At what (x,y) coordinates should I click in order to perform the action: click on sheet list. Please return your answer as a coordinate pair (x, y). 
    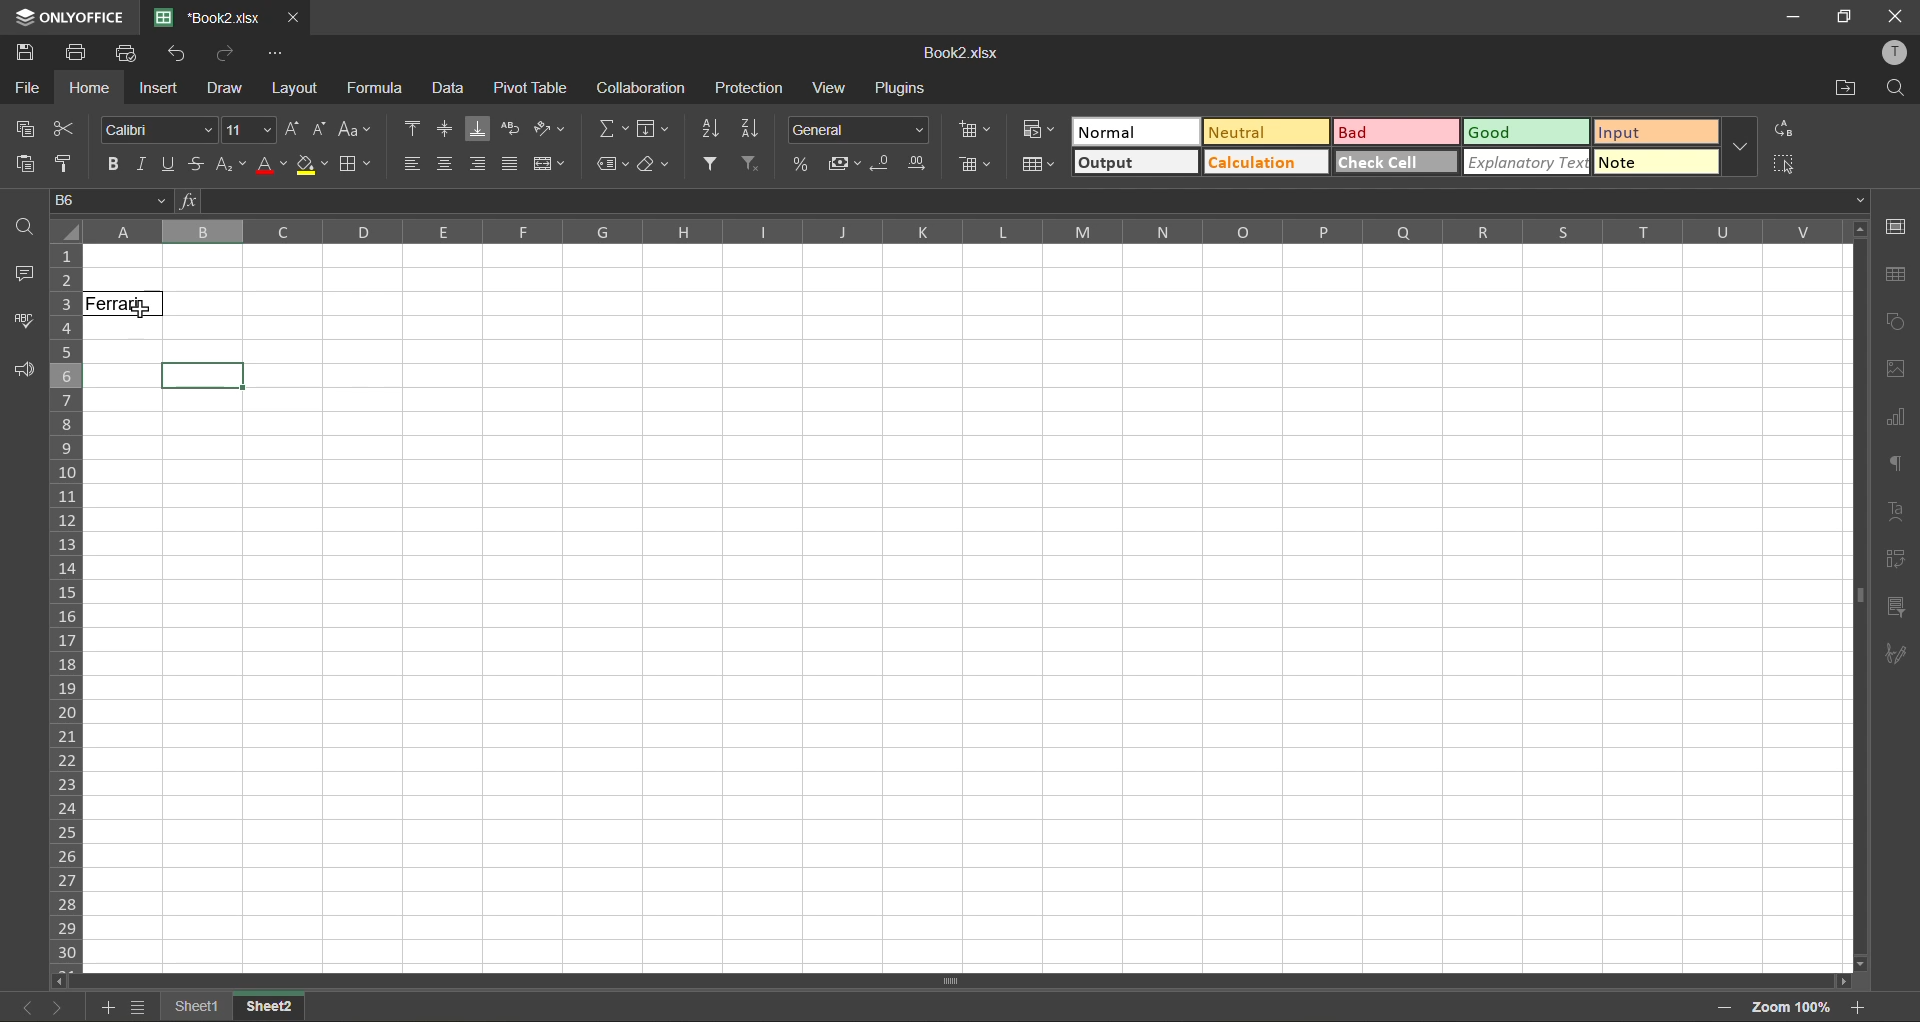
    Looking at the image, I should click on (138, 1007).